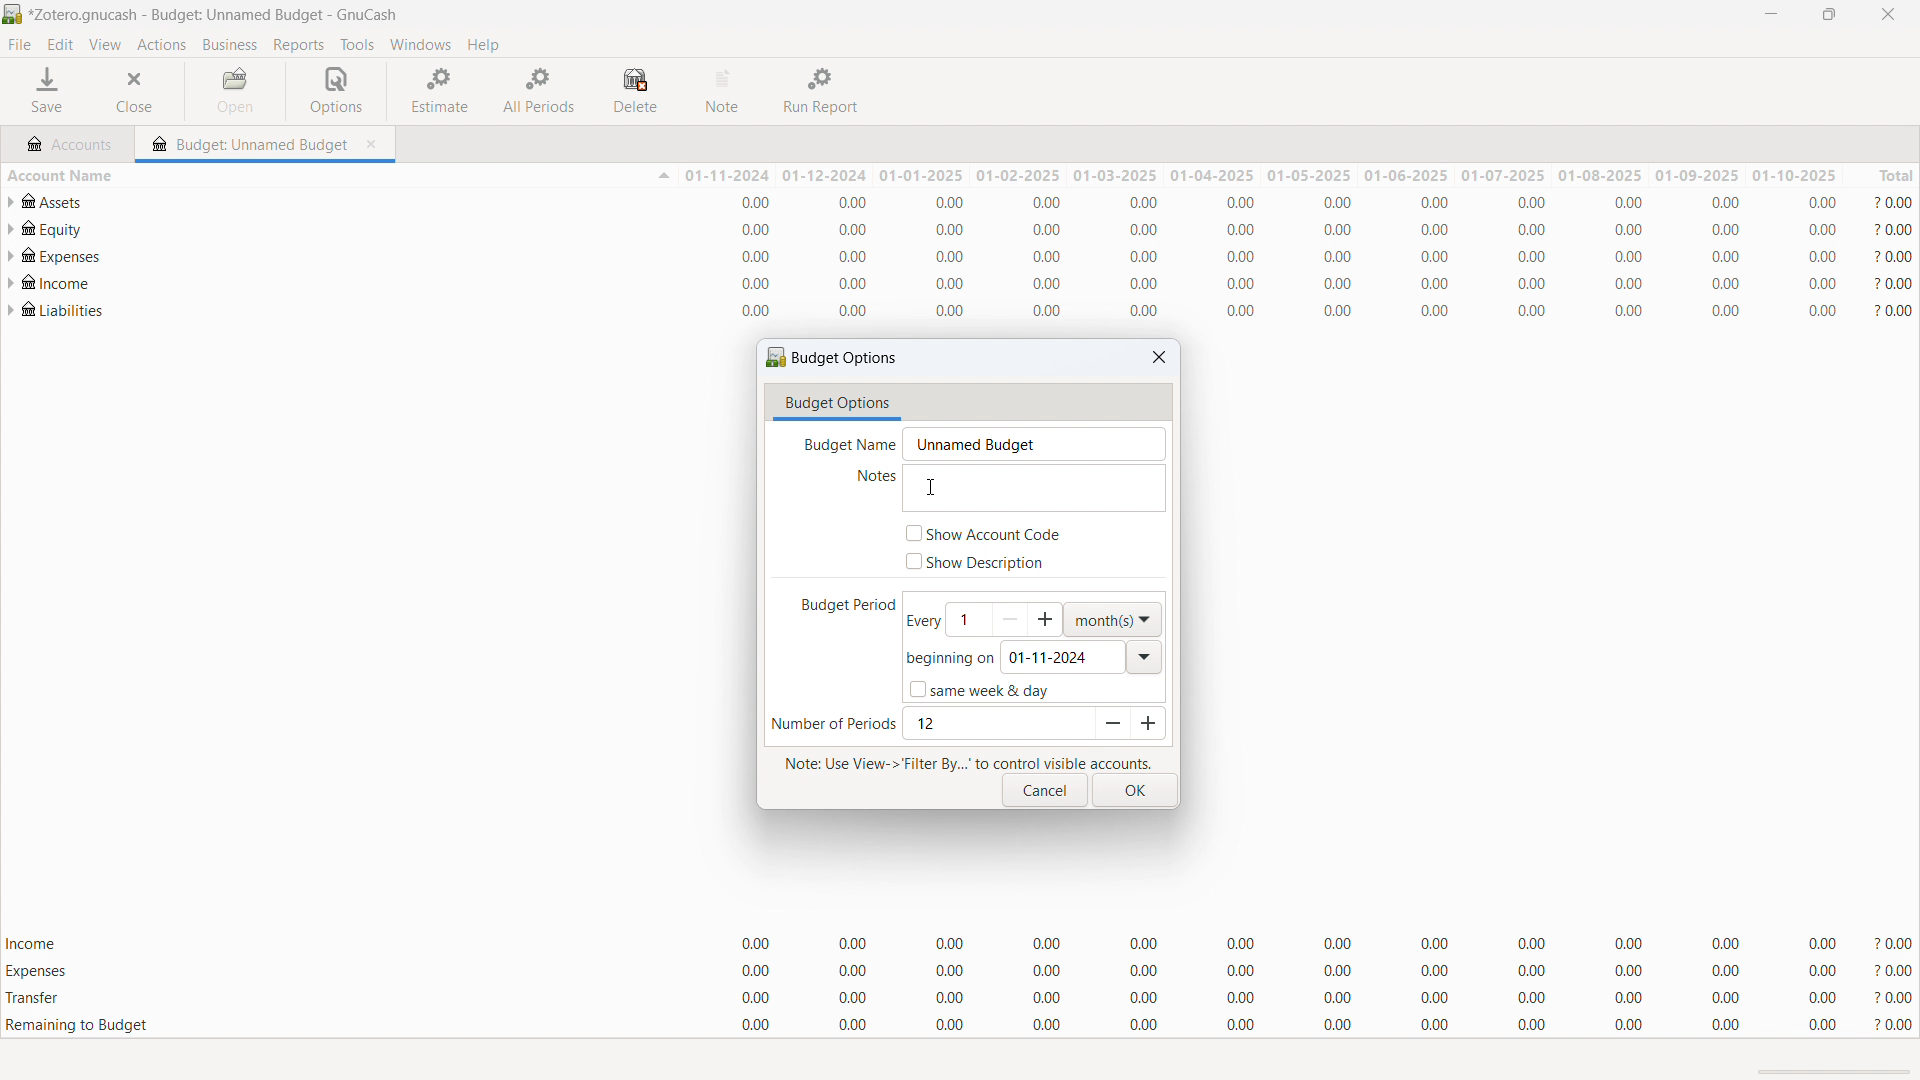 The height and width of the screenshot is (1080, 1920). I want to click on close, so click(1159, 357).